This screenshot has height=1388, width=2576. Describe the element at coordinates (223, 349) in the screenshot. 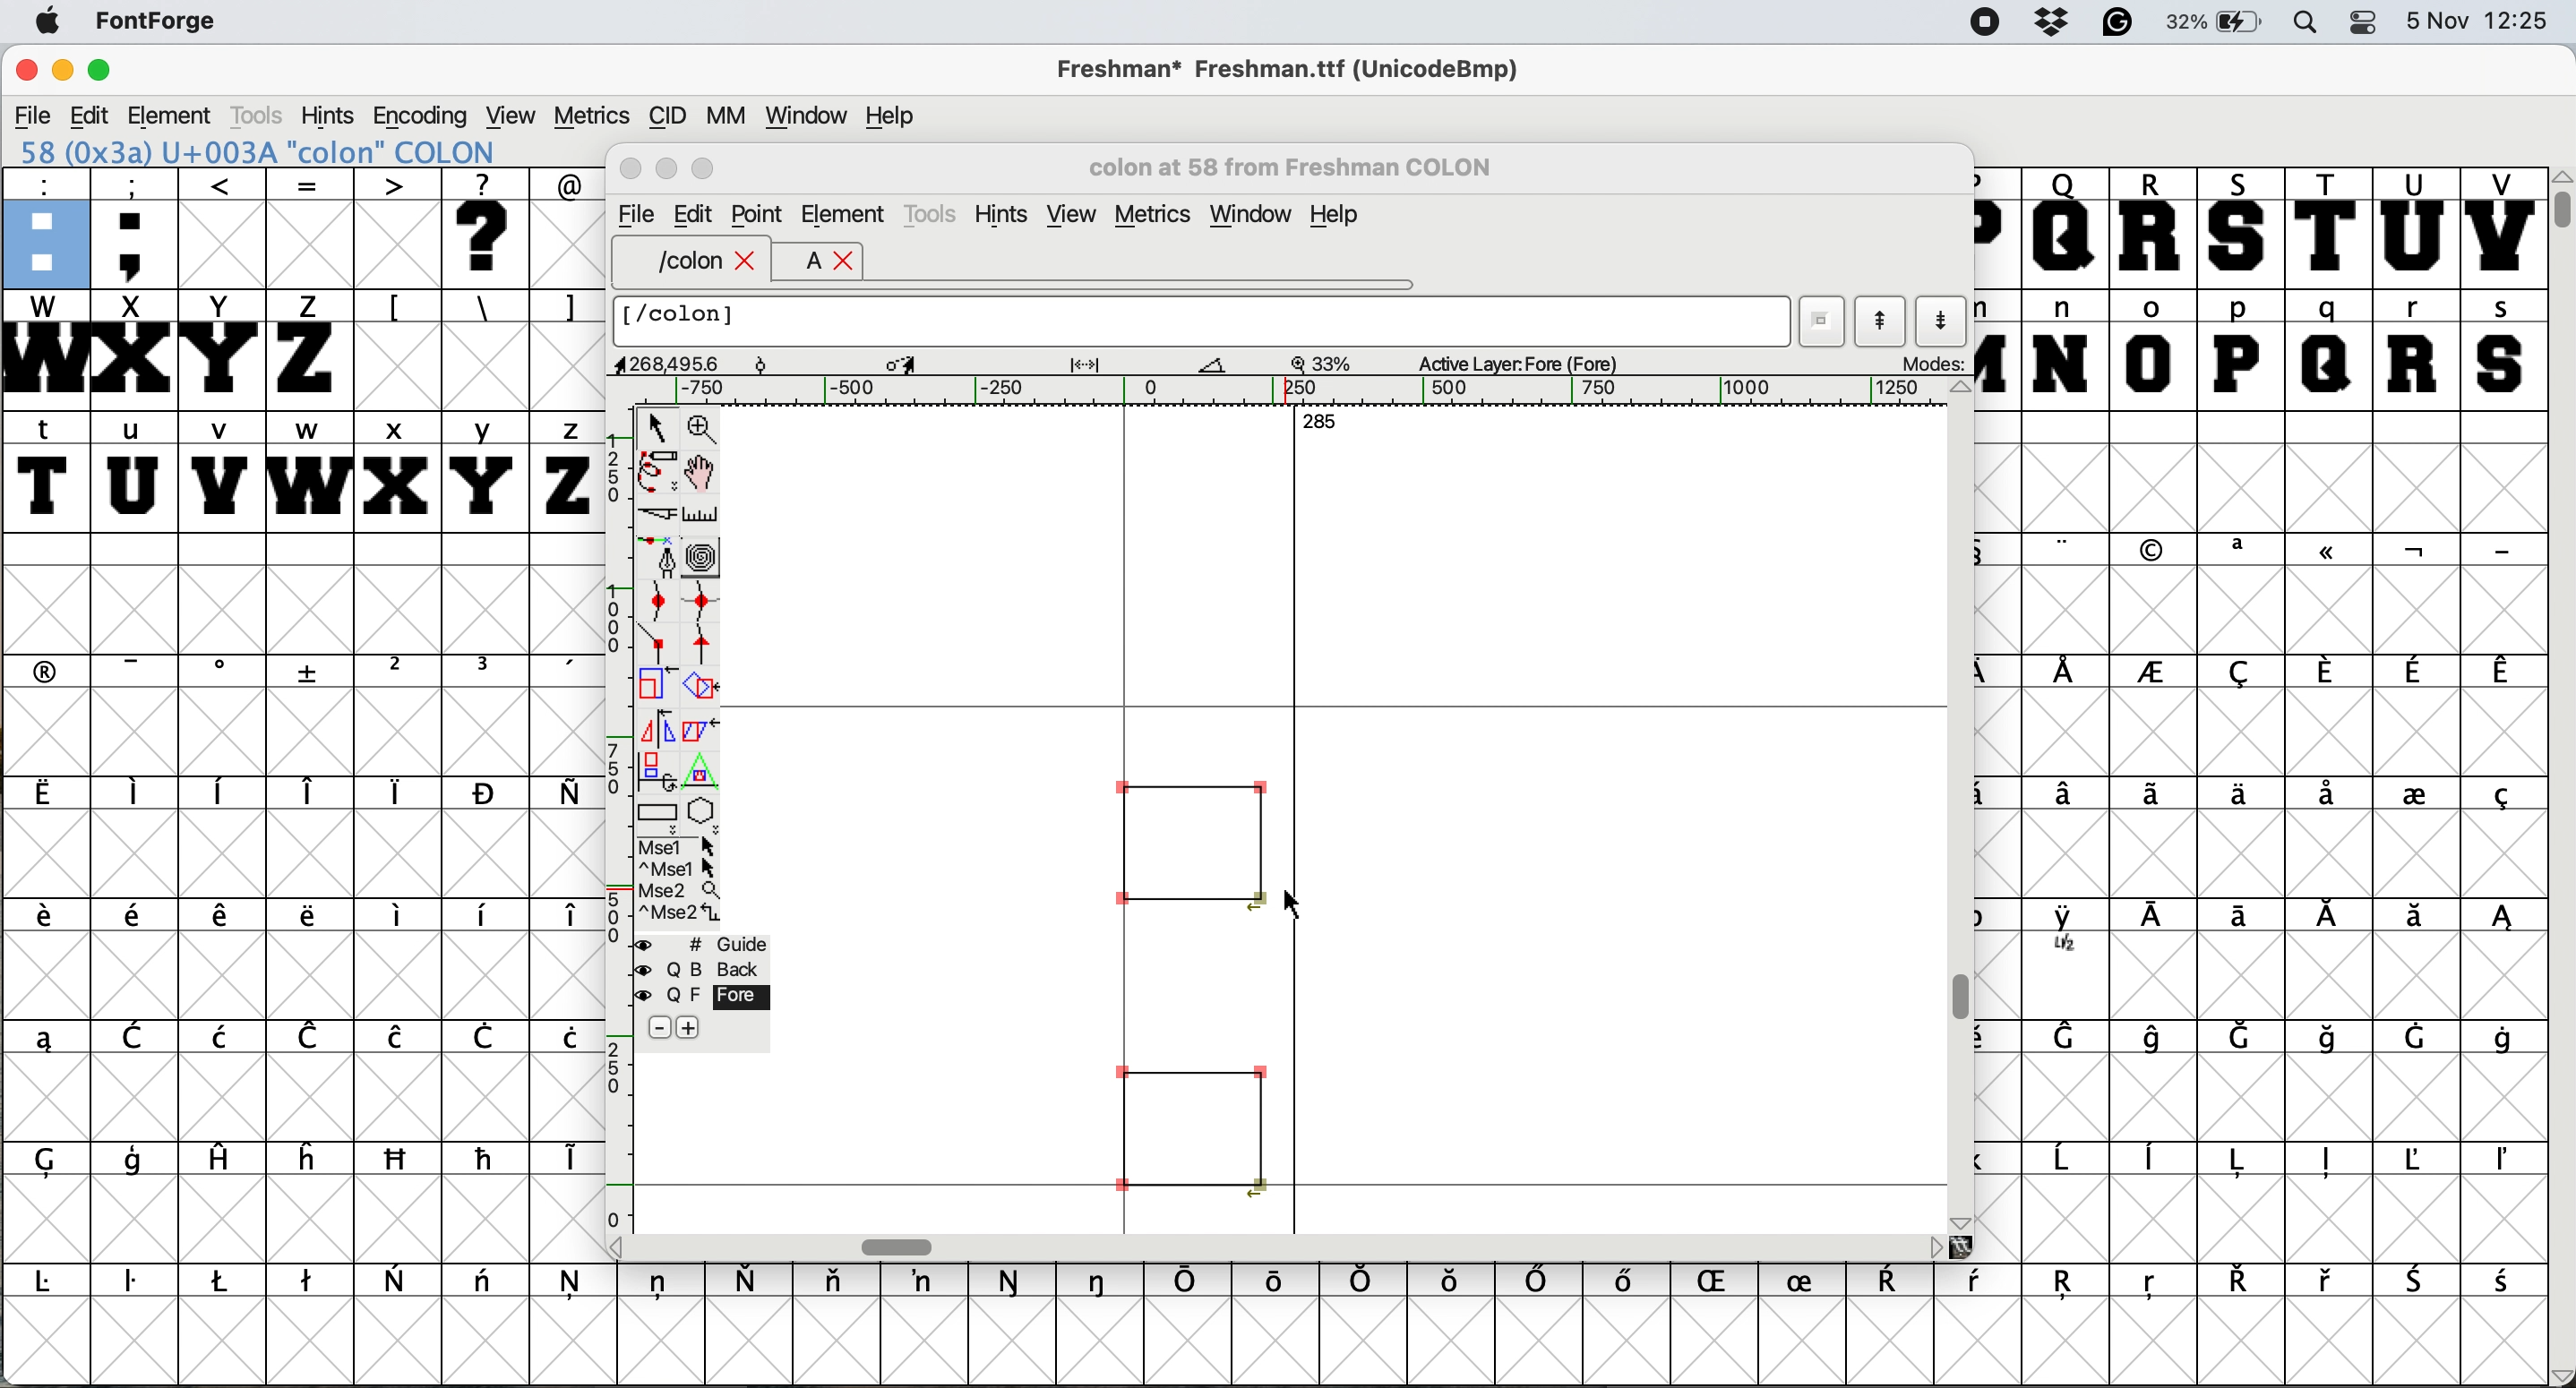

I see `Y` at that location.